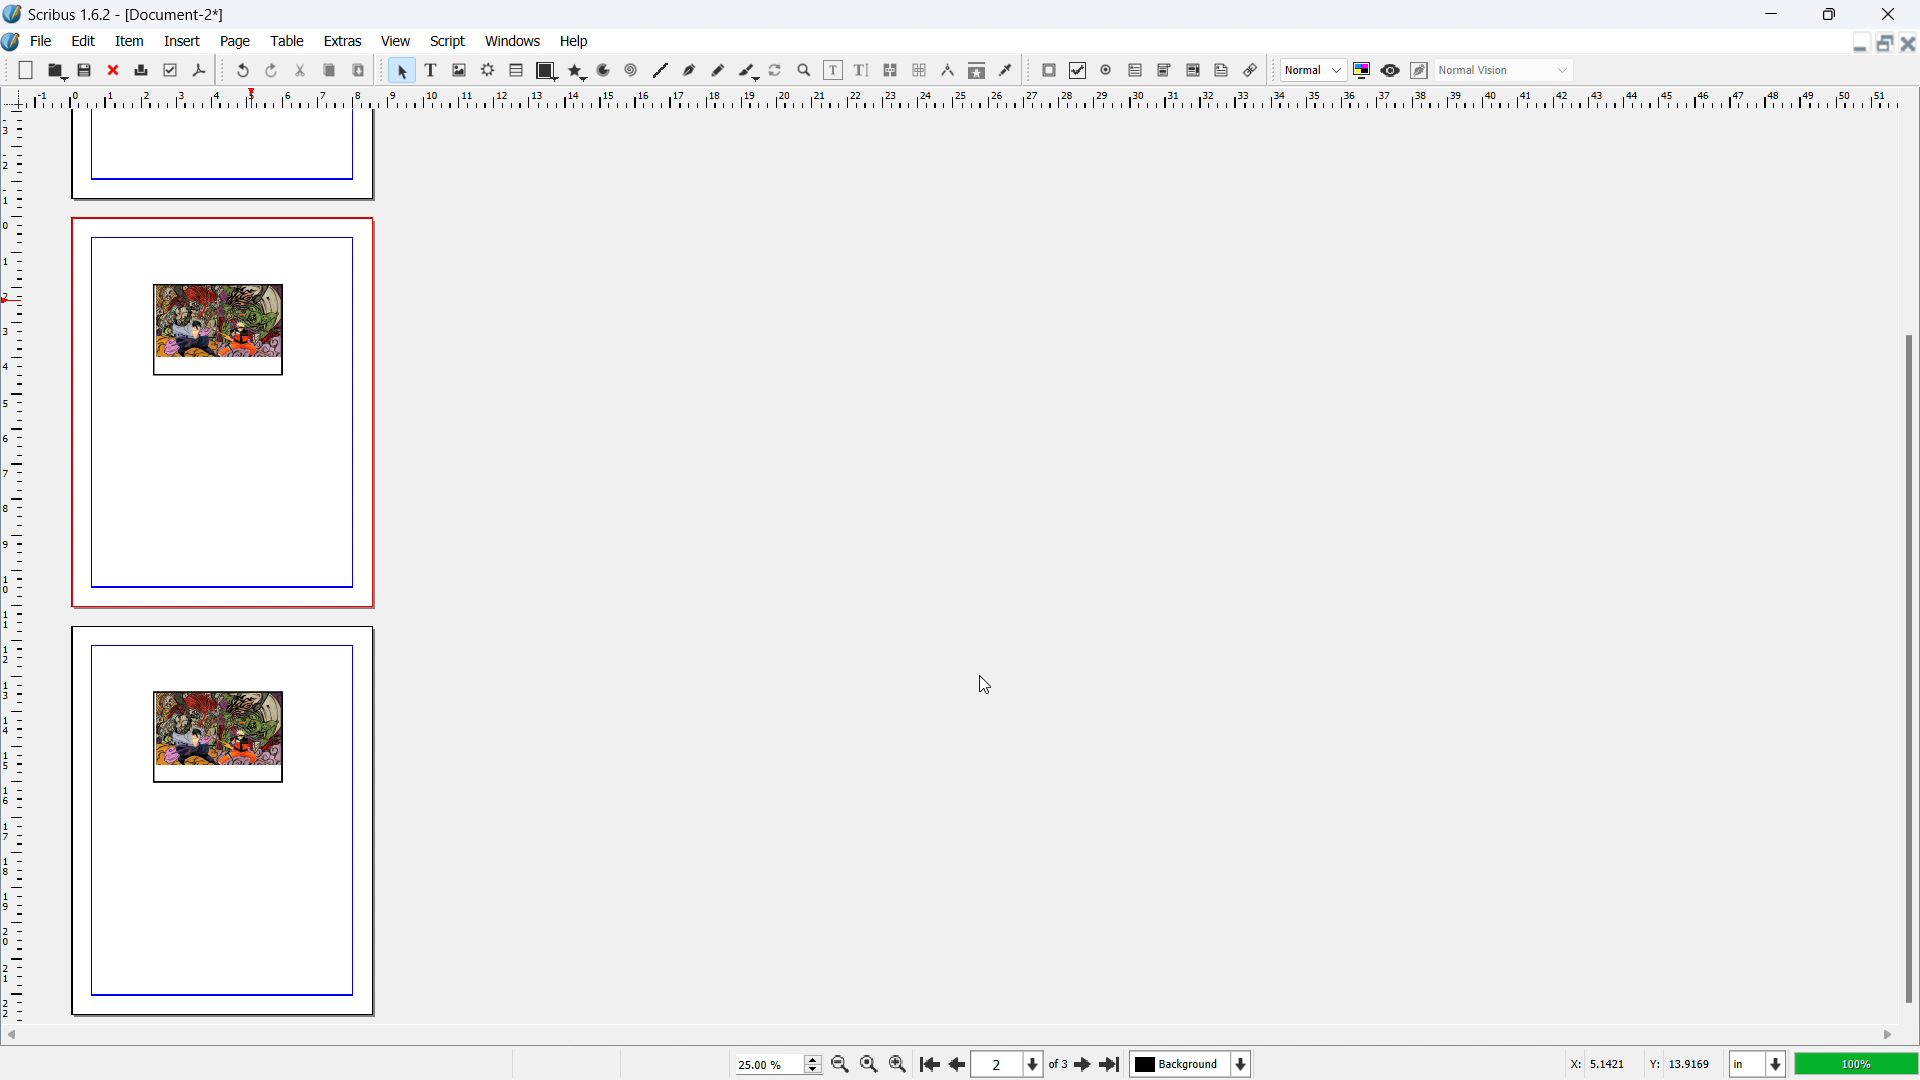  I want to click on next page, so click(954, 1062).